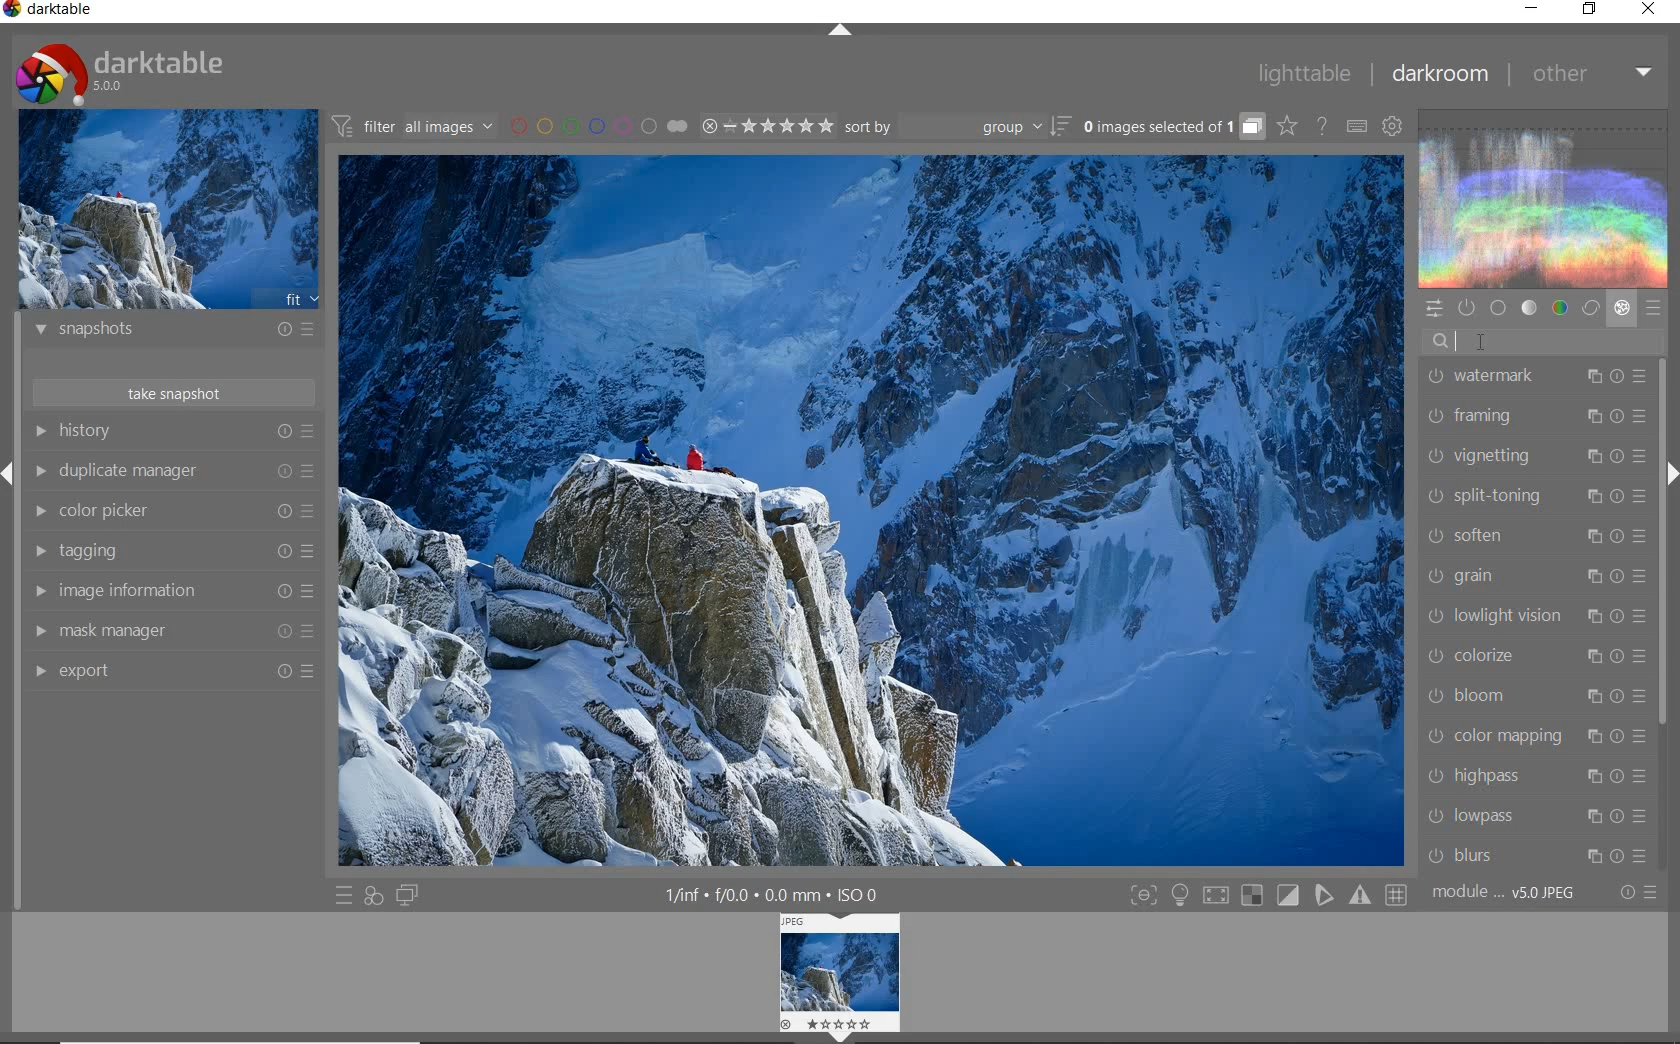 This screenshot has height=1044, width=1680. What do you see at coordinates (175, 332) in the screenshot?
I see `snapshots` at bounding box center [175, 332].